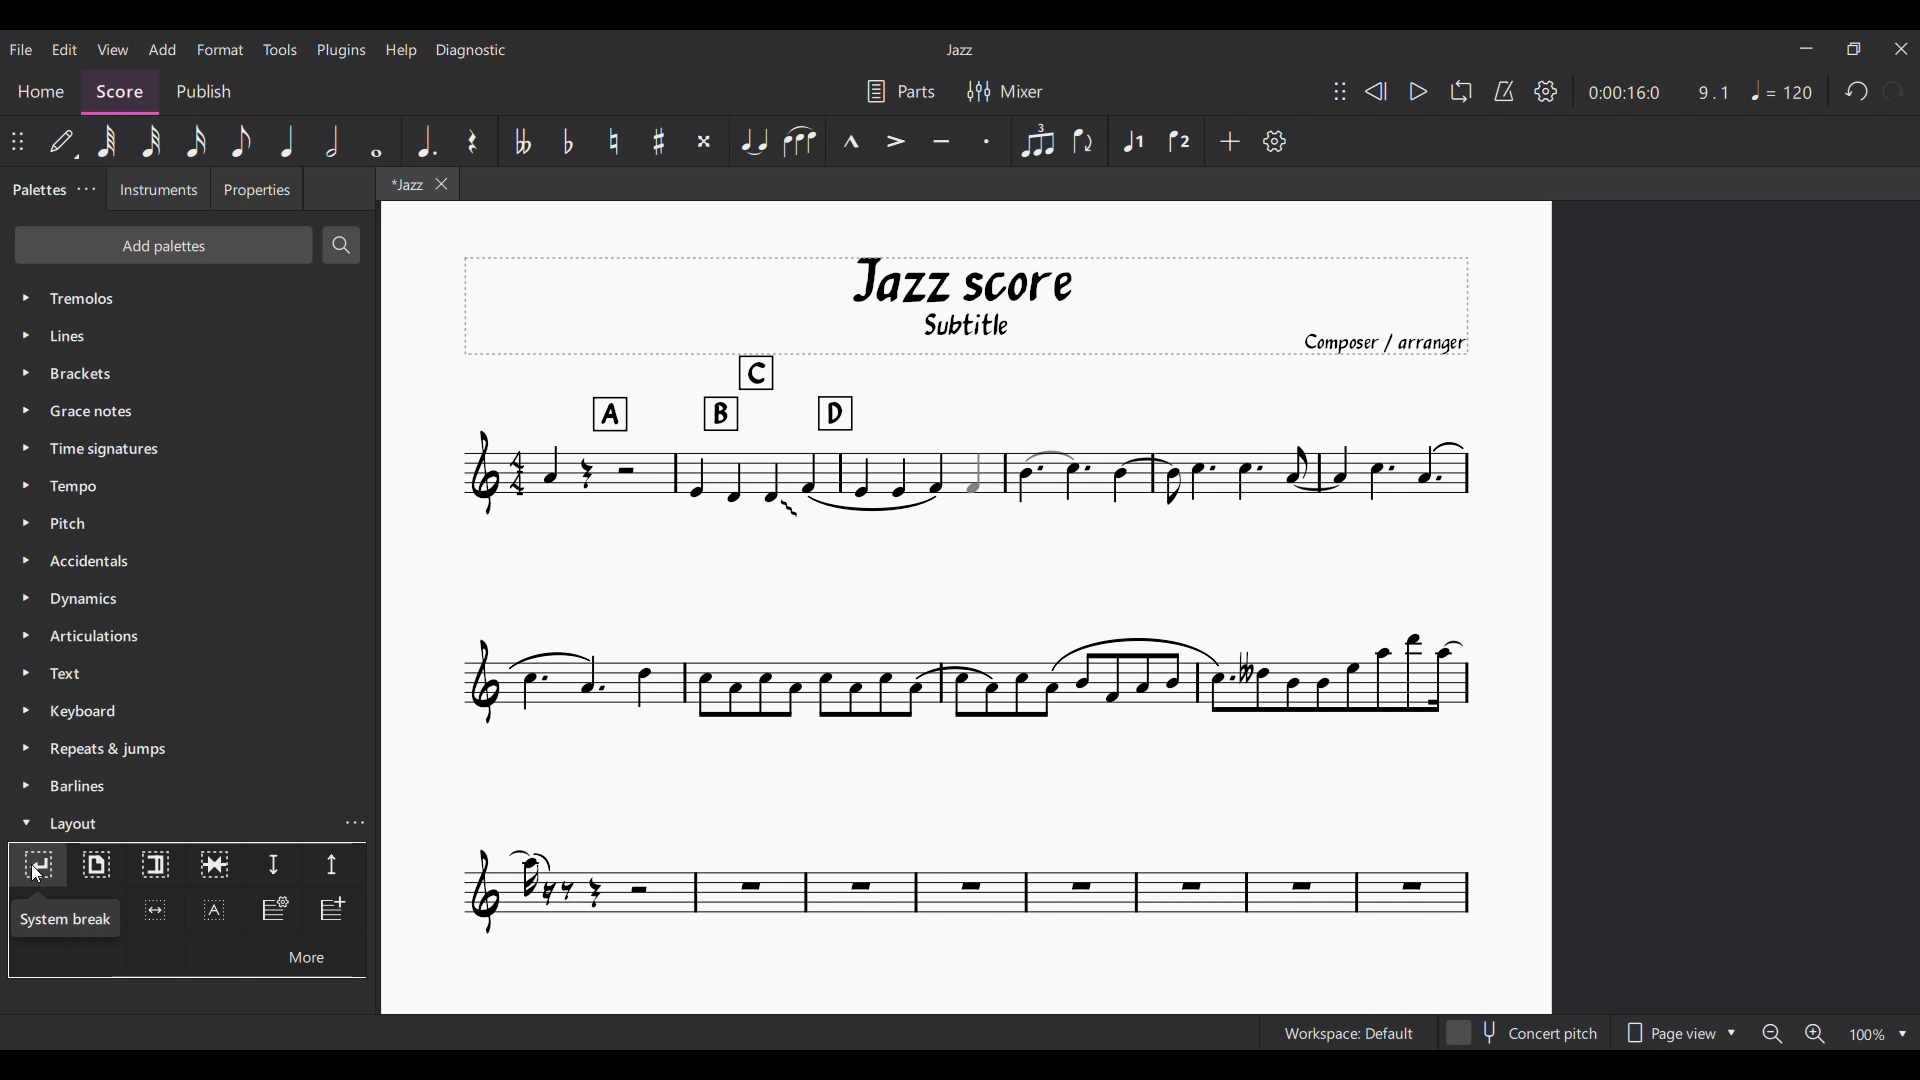 Image resolution: width=1920 pixels, height=1080 pixels. Describe the element at coordinates (1083, 141) in the screenshot. I see `Flip direction` at that location.